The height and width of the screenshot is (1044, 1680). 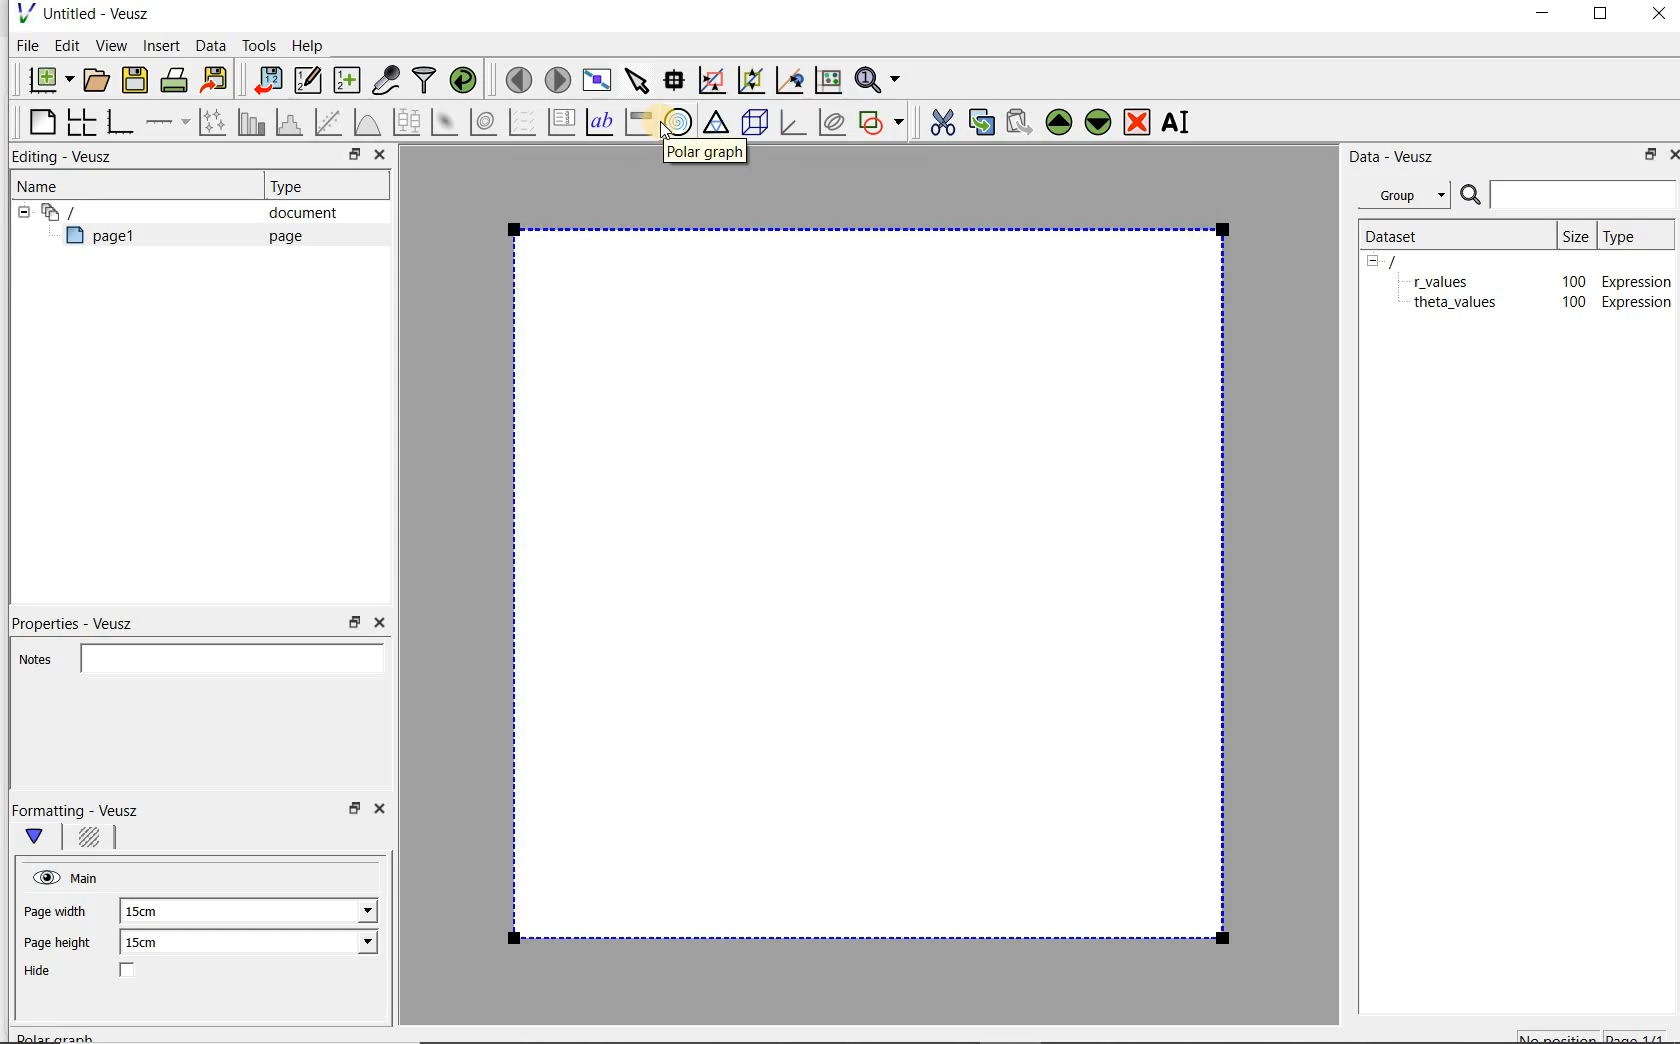 What do you see at coordinates (66, 45) in the screenshot?
I see `Edit` at bounding box center [66, 45].